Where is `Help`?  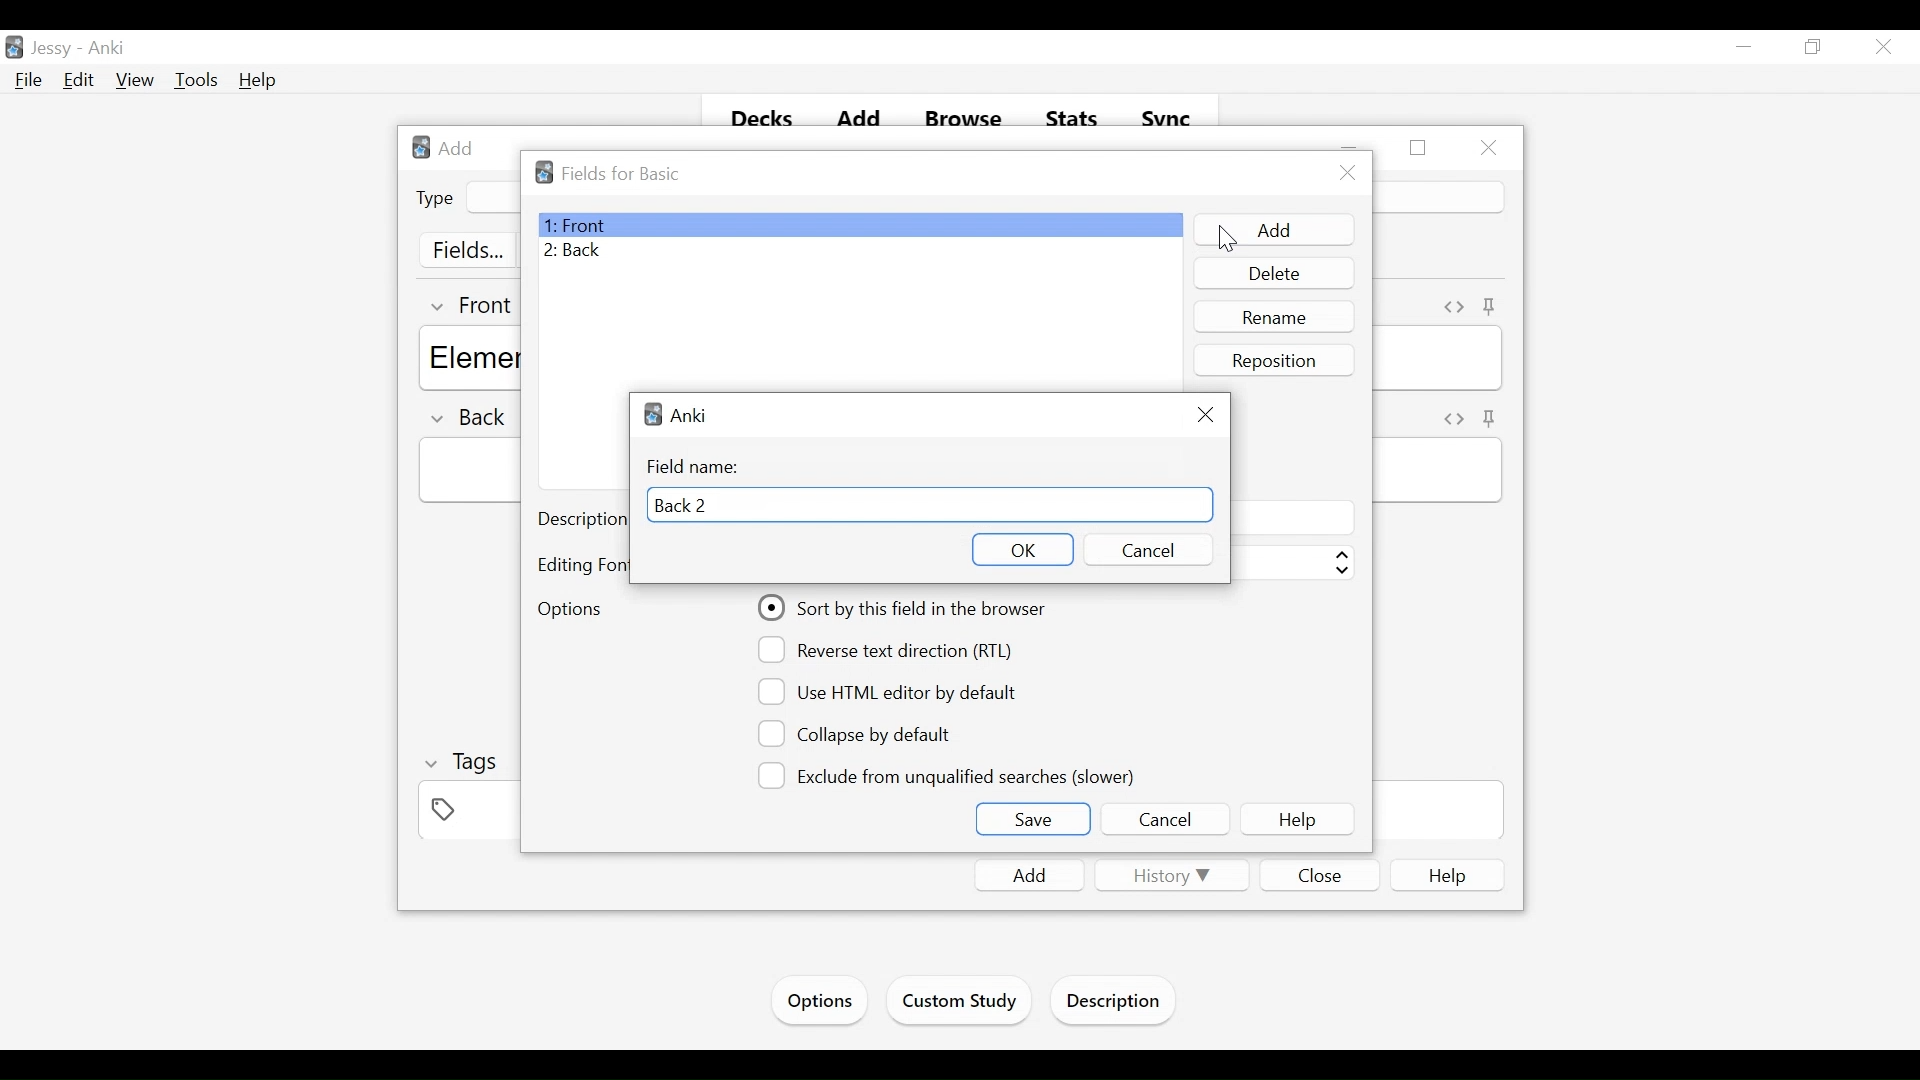 Help is located at coordinates (259, 80).